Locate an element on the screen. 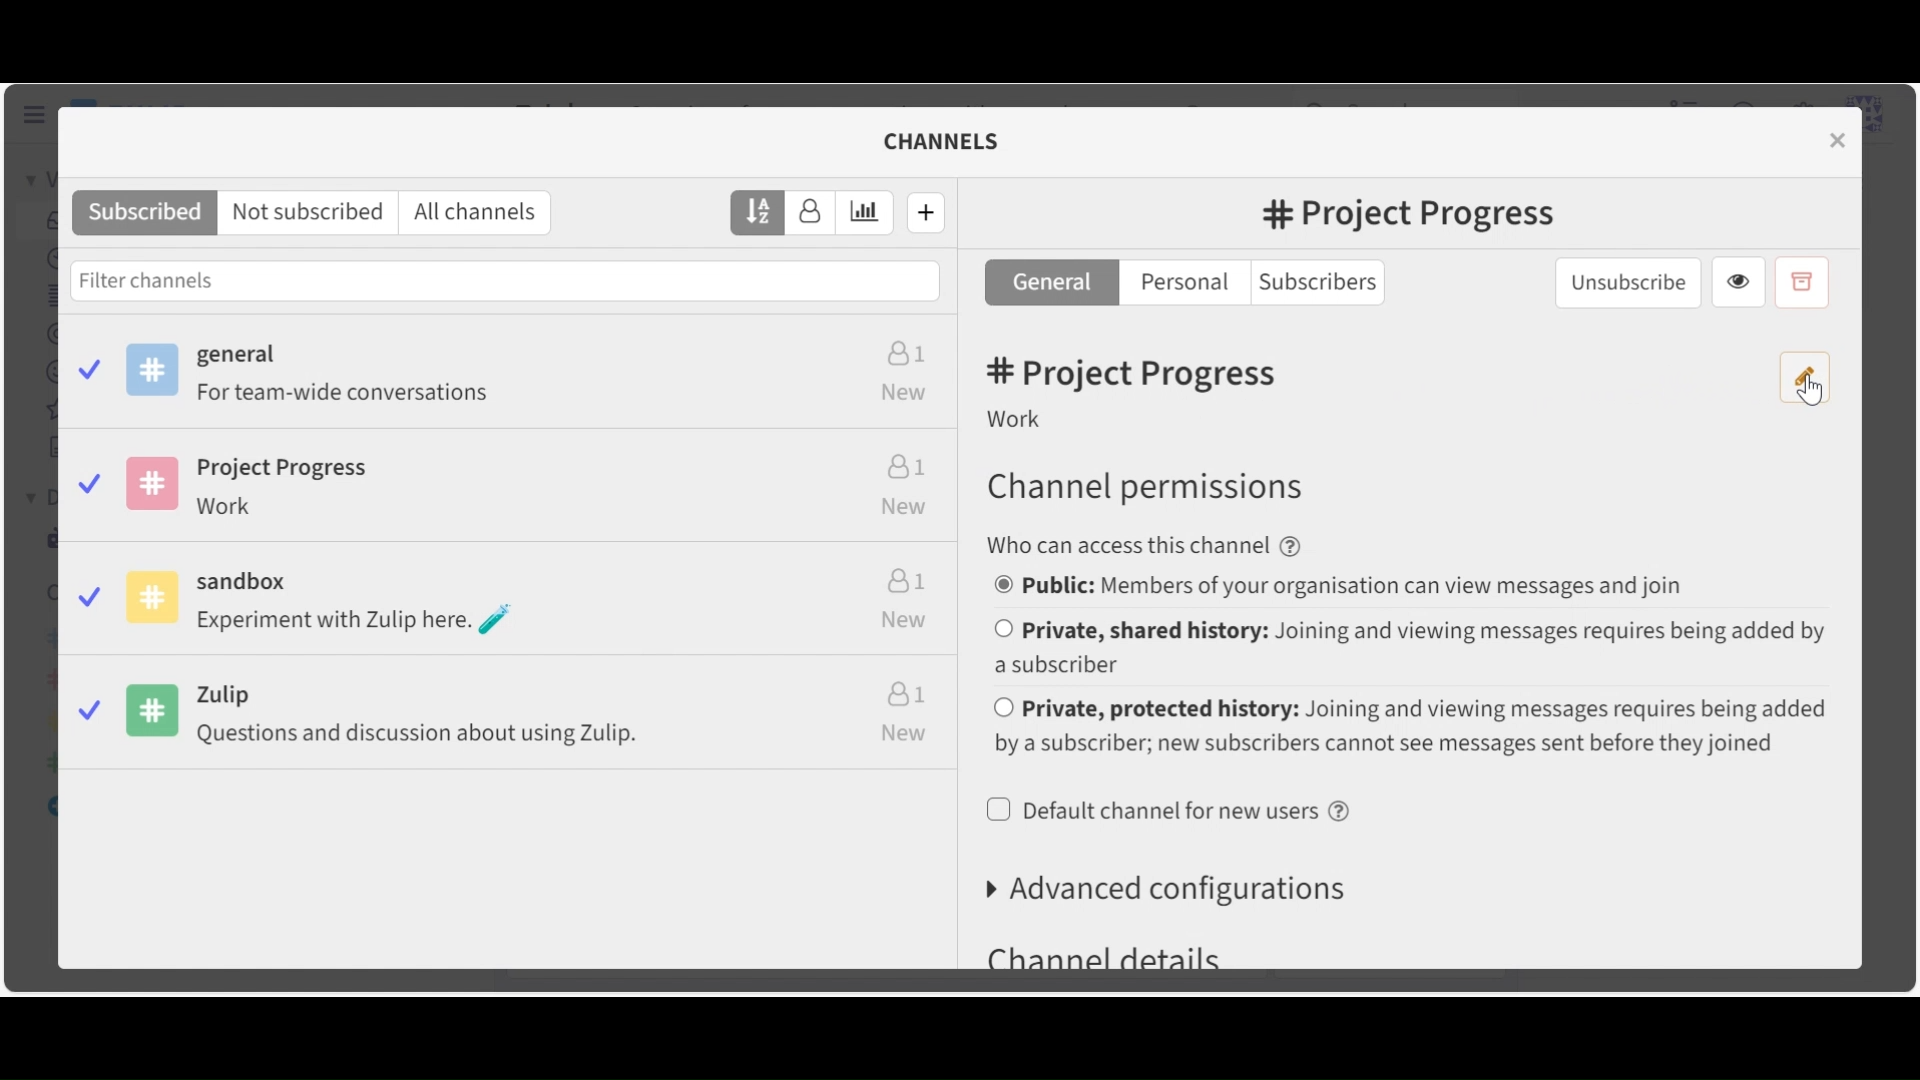  Sort by subscribers is located at coordinates (811, 211).